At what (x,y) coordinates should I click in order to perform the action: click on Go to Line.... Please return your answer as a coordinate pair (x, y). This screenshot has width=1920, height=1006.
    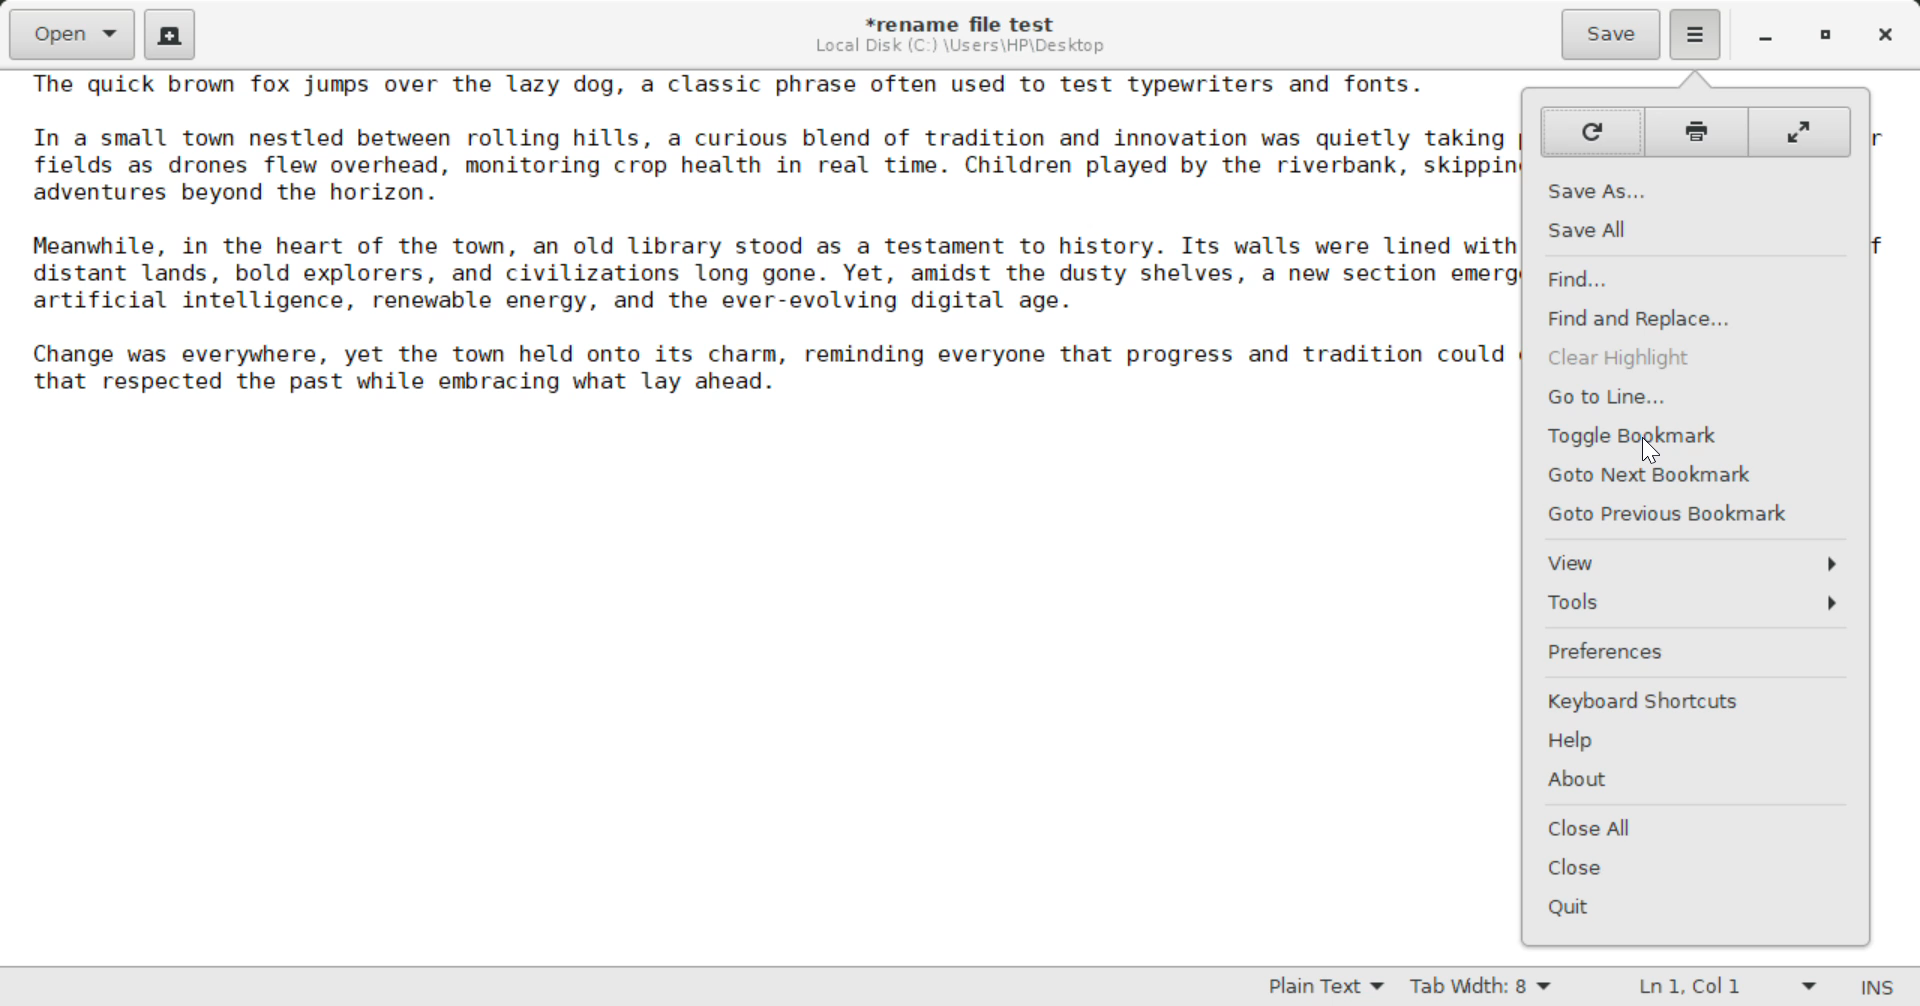
    Looking at the image, I should click on (1687, 399).